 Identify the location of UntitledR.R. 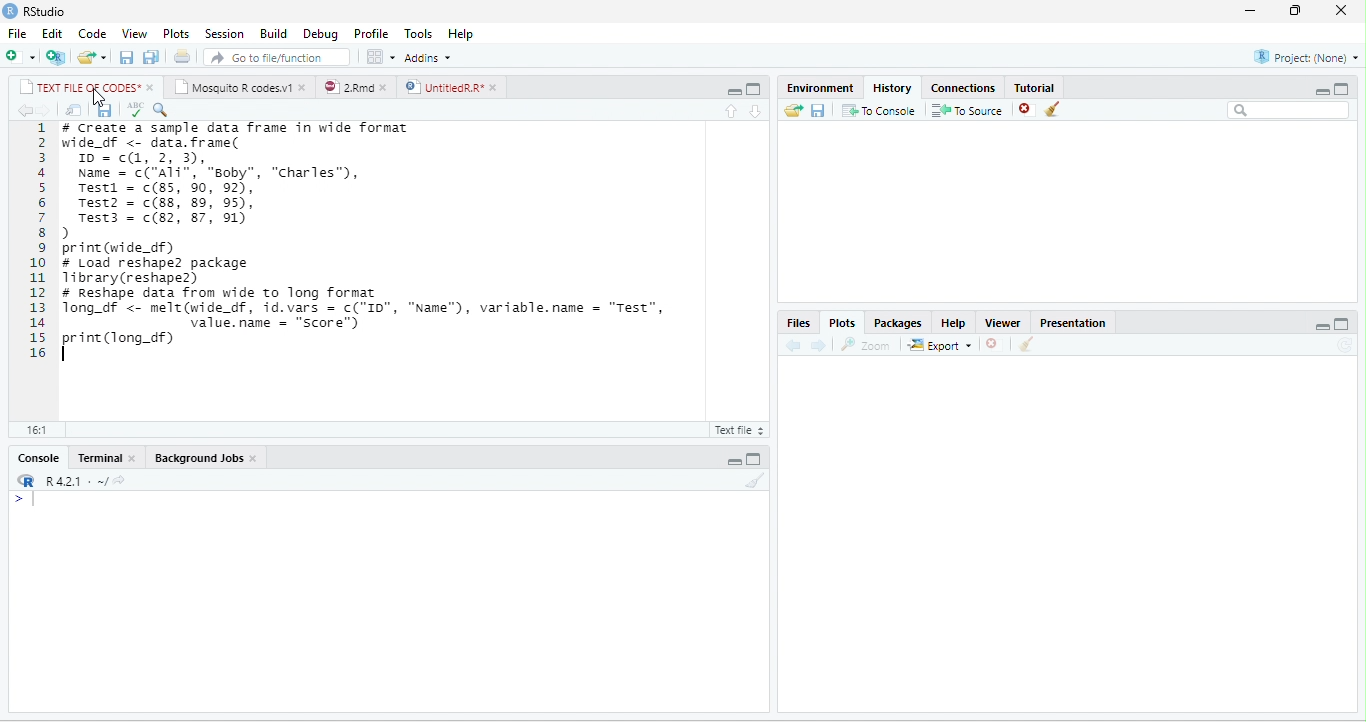
(443, 87).